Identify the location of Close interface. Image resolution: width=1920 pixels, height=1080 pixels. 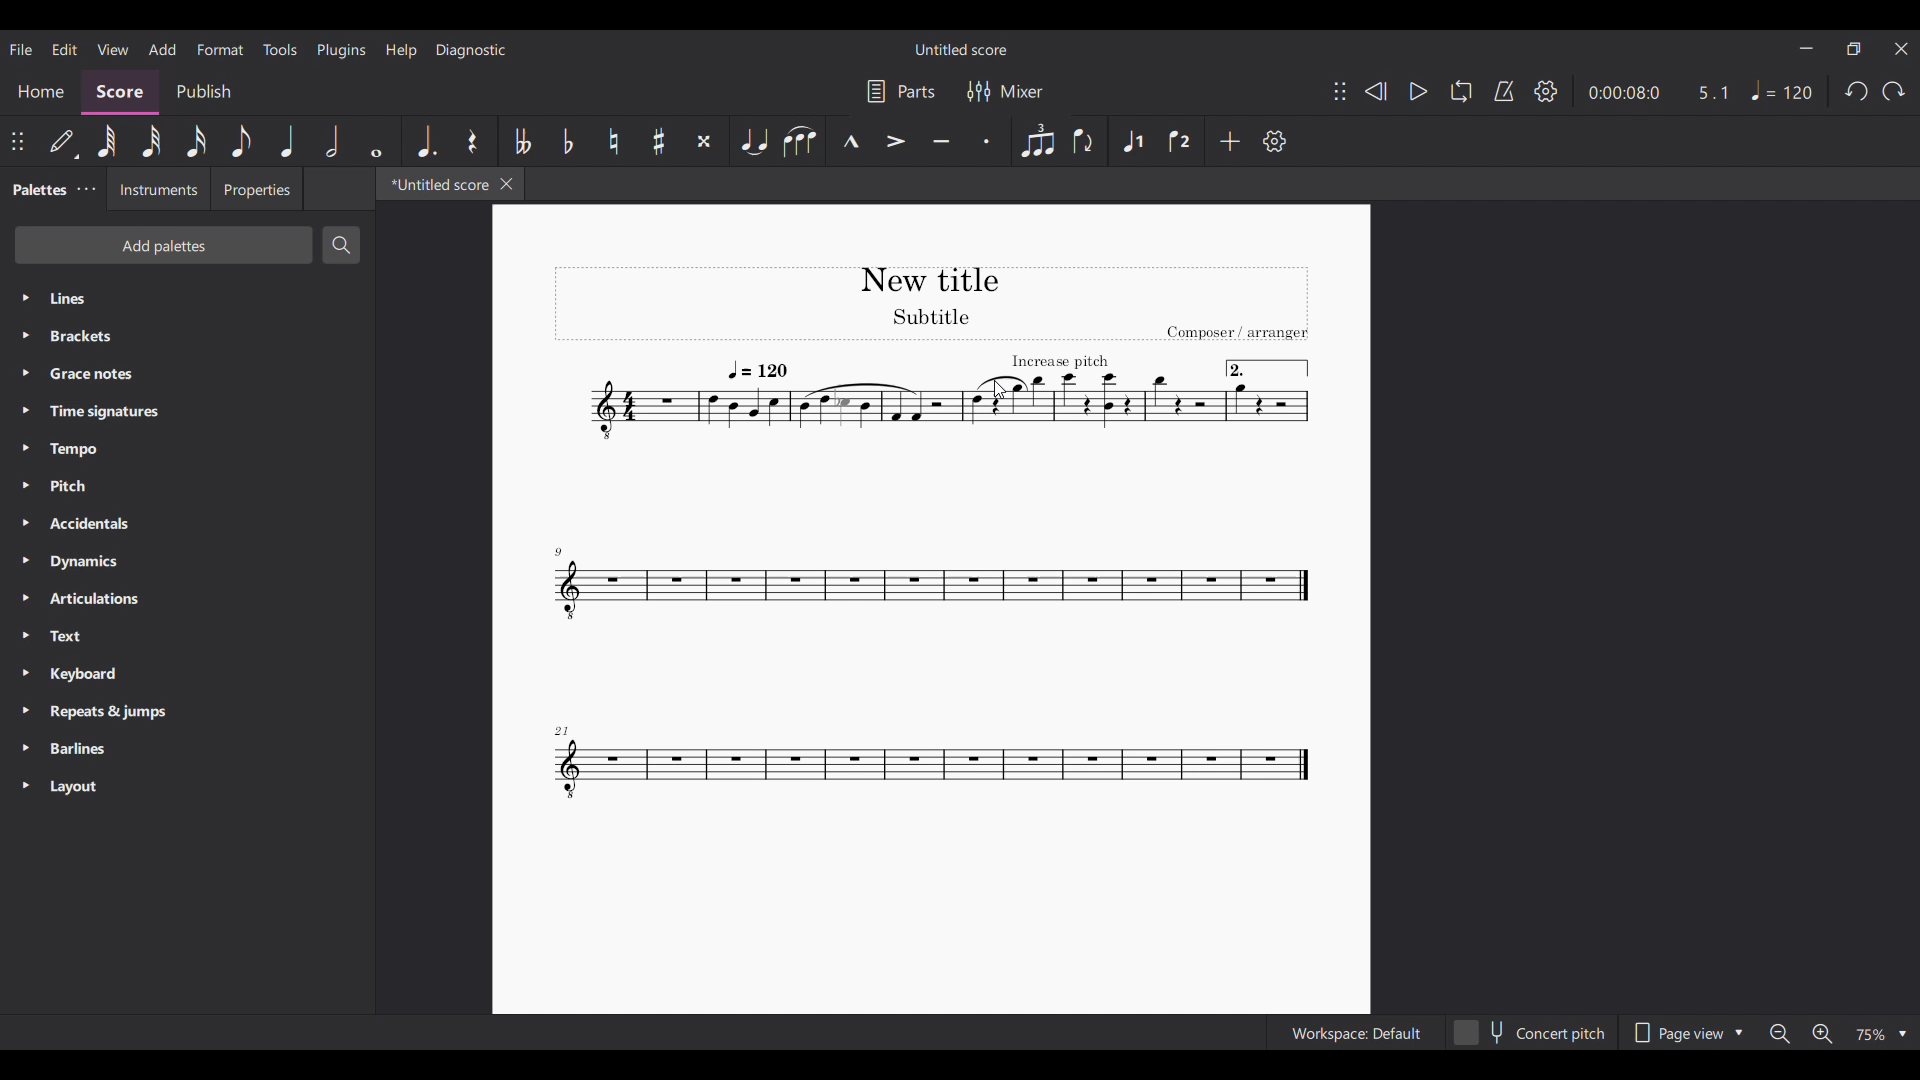
(1902, 49).